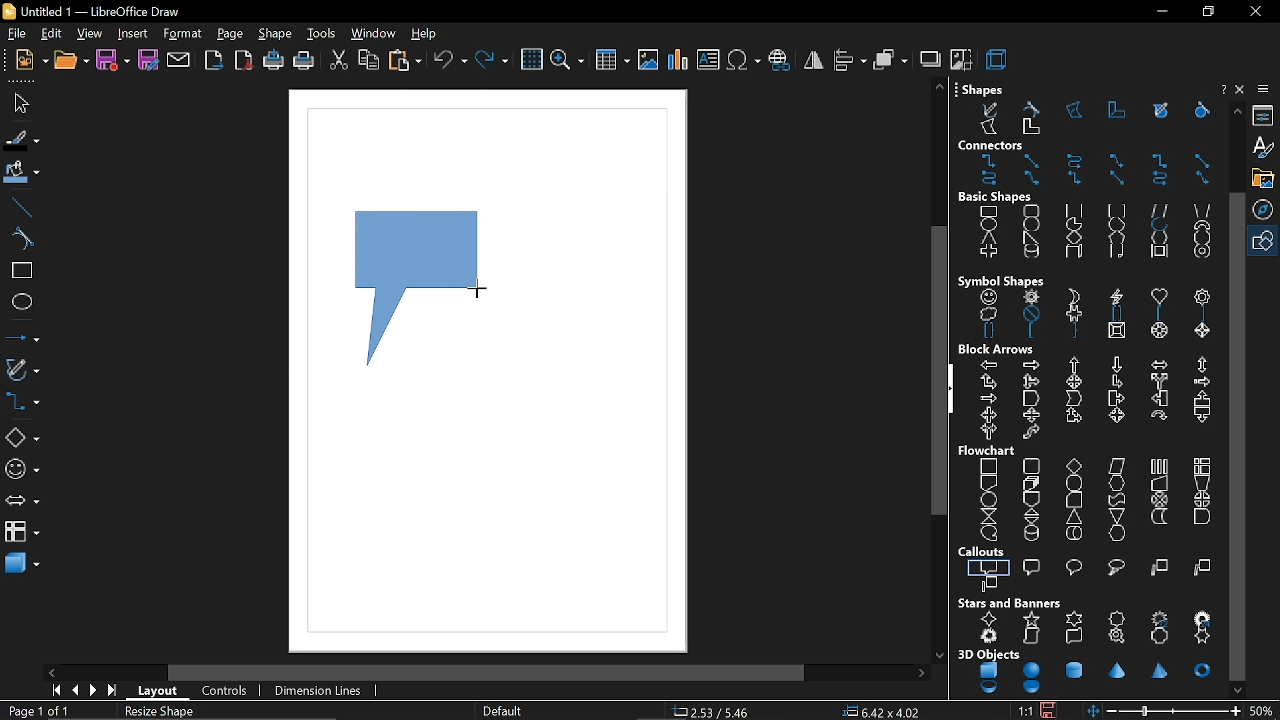 This screenshot has height=720, width=1280. I want to click on predefined process, so click(1159, 466).